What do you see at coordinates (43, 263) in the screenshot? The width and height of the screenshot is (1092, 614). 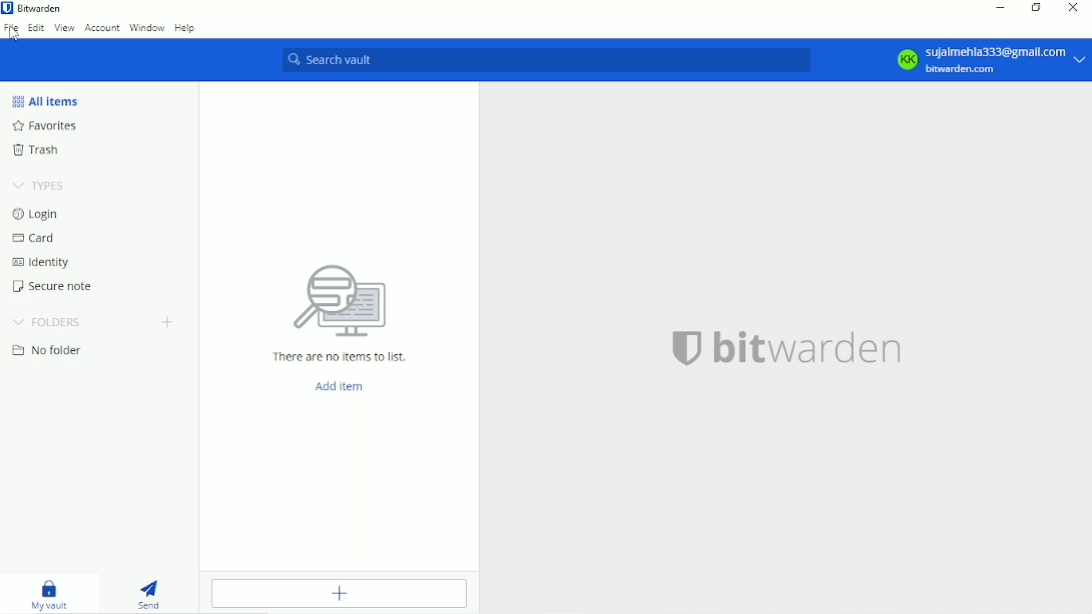 I see `Identity` at bounding box center [43, 263].